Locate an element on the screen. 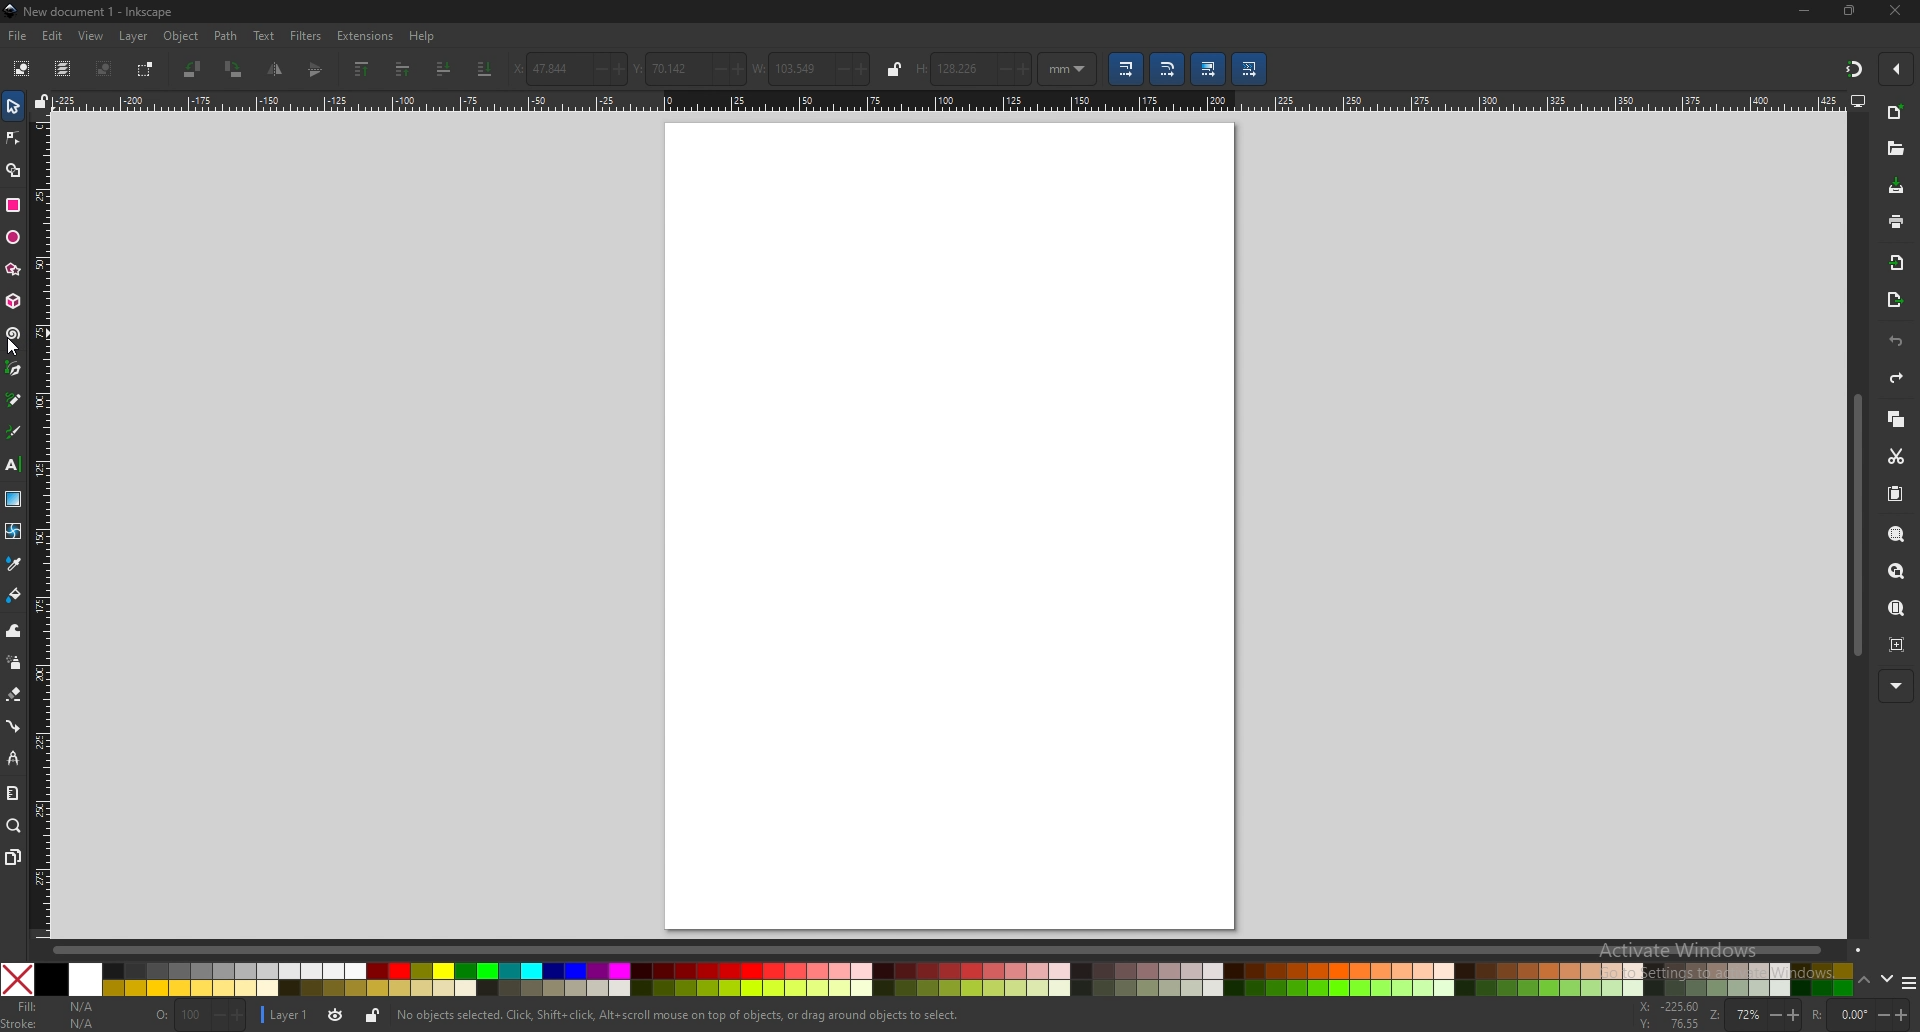 This screenshot has height=1032, width=1920. zoom selection is located at coordinates (1895, 535).